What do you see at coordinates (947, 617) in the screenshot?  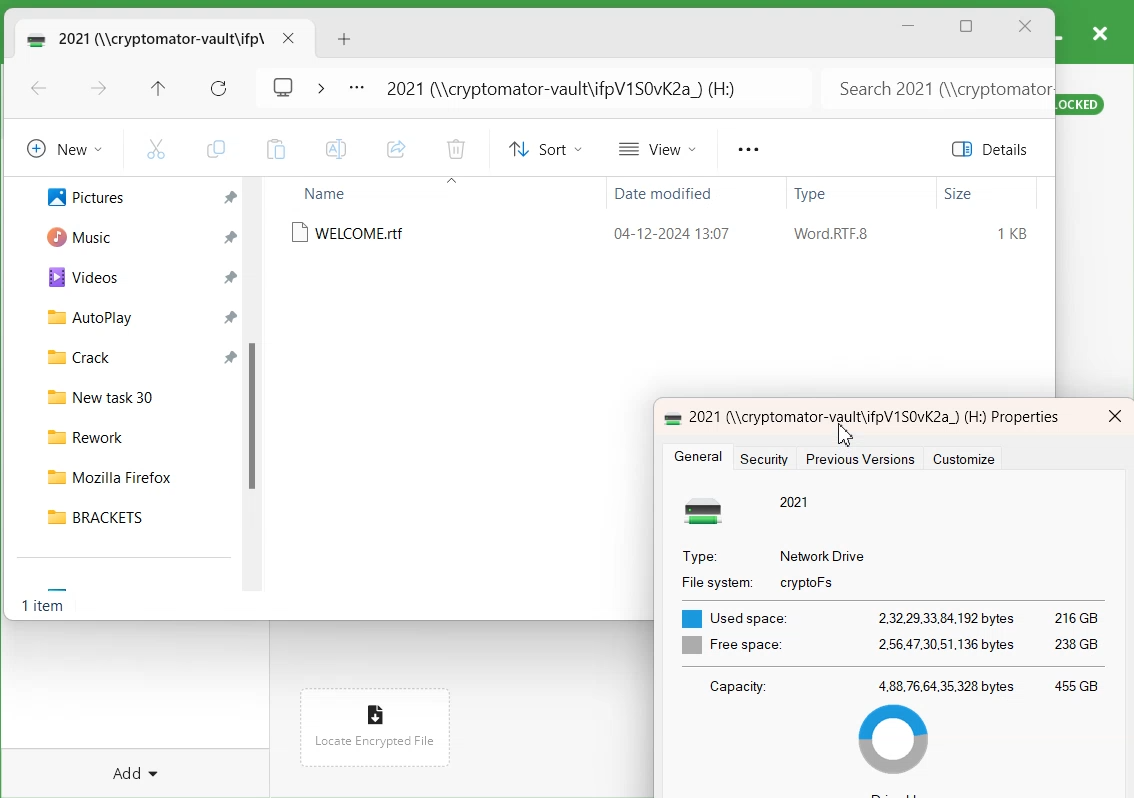 I see `2.32.29.33,84.192 bytes` at bounding box center [947, 617].